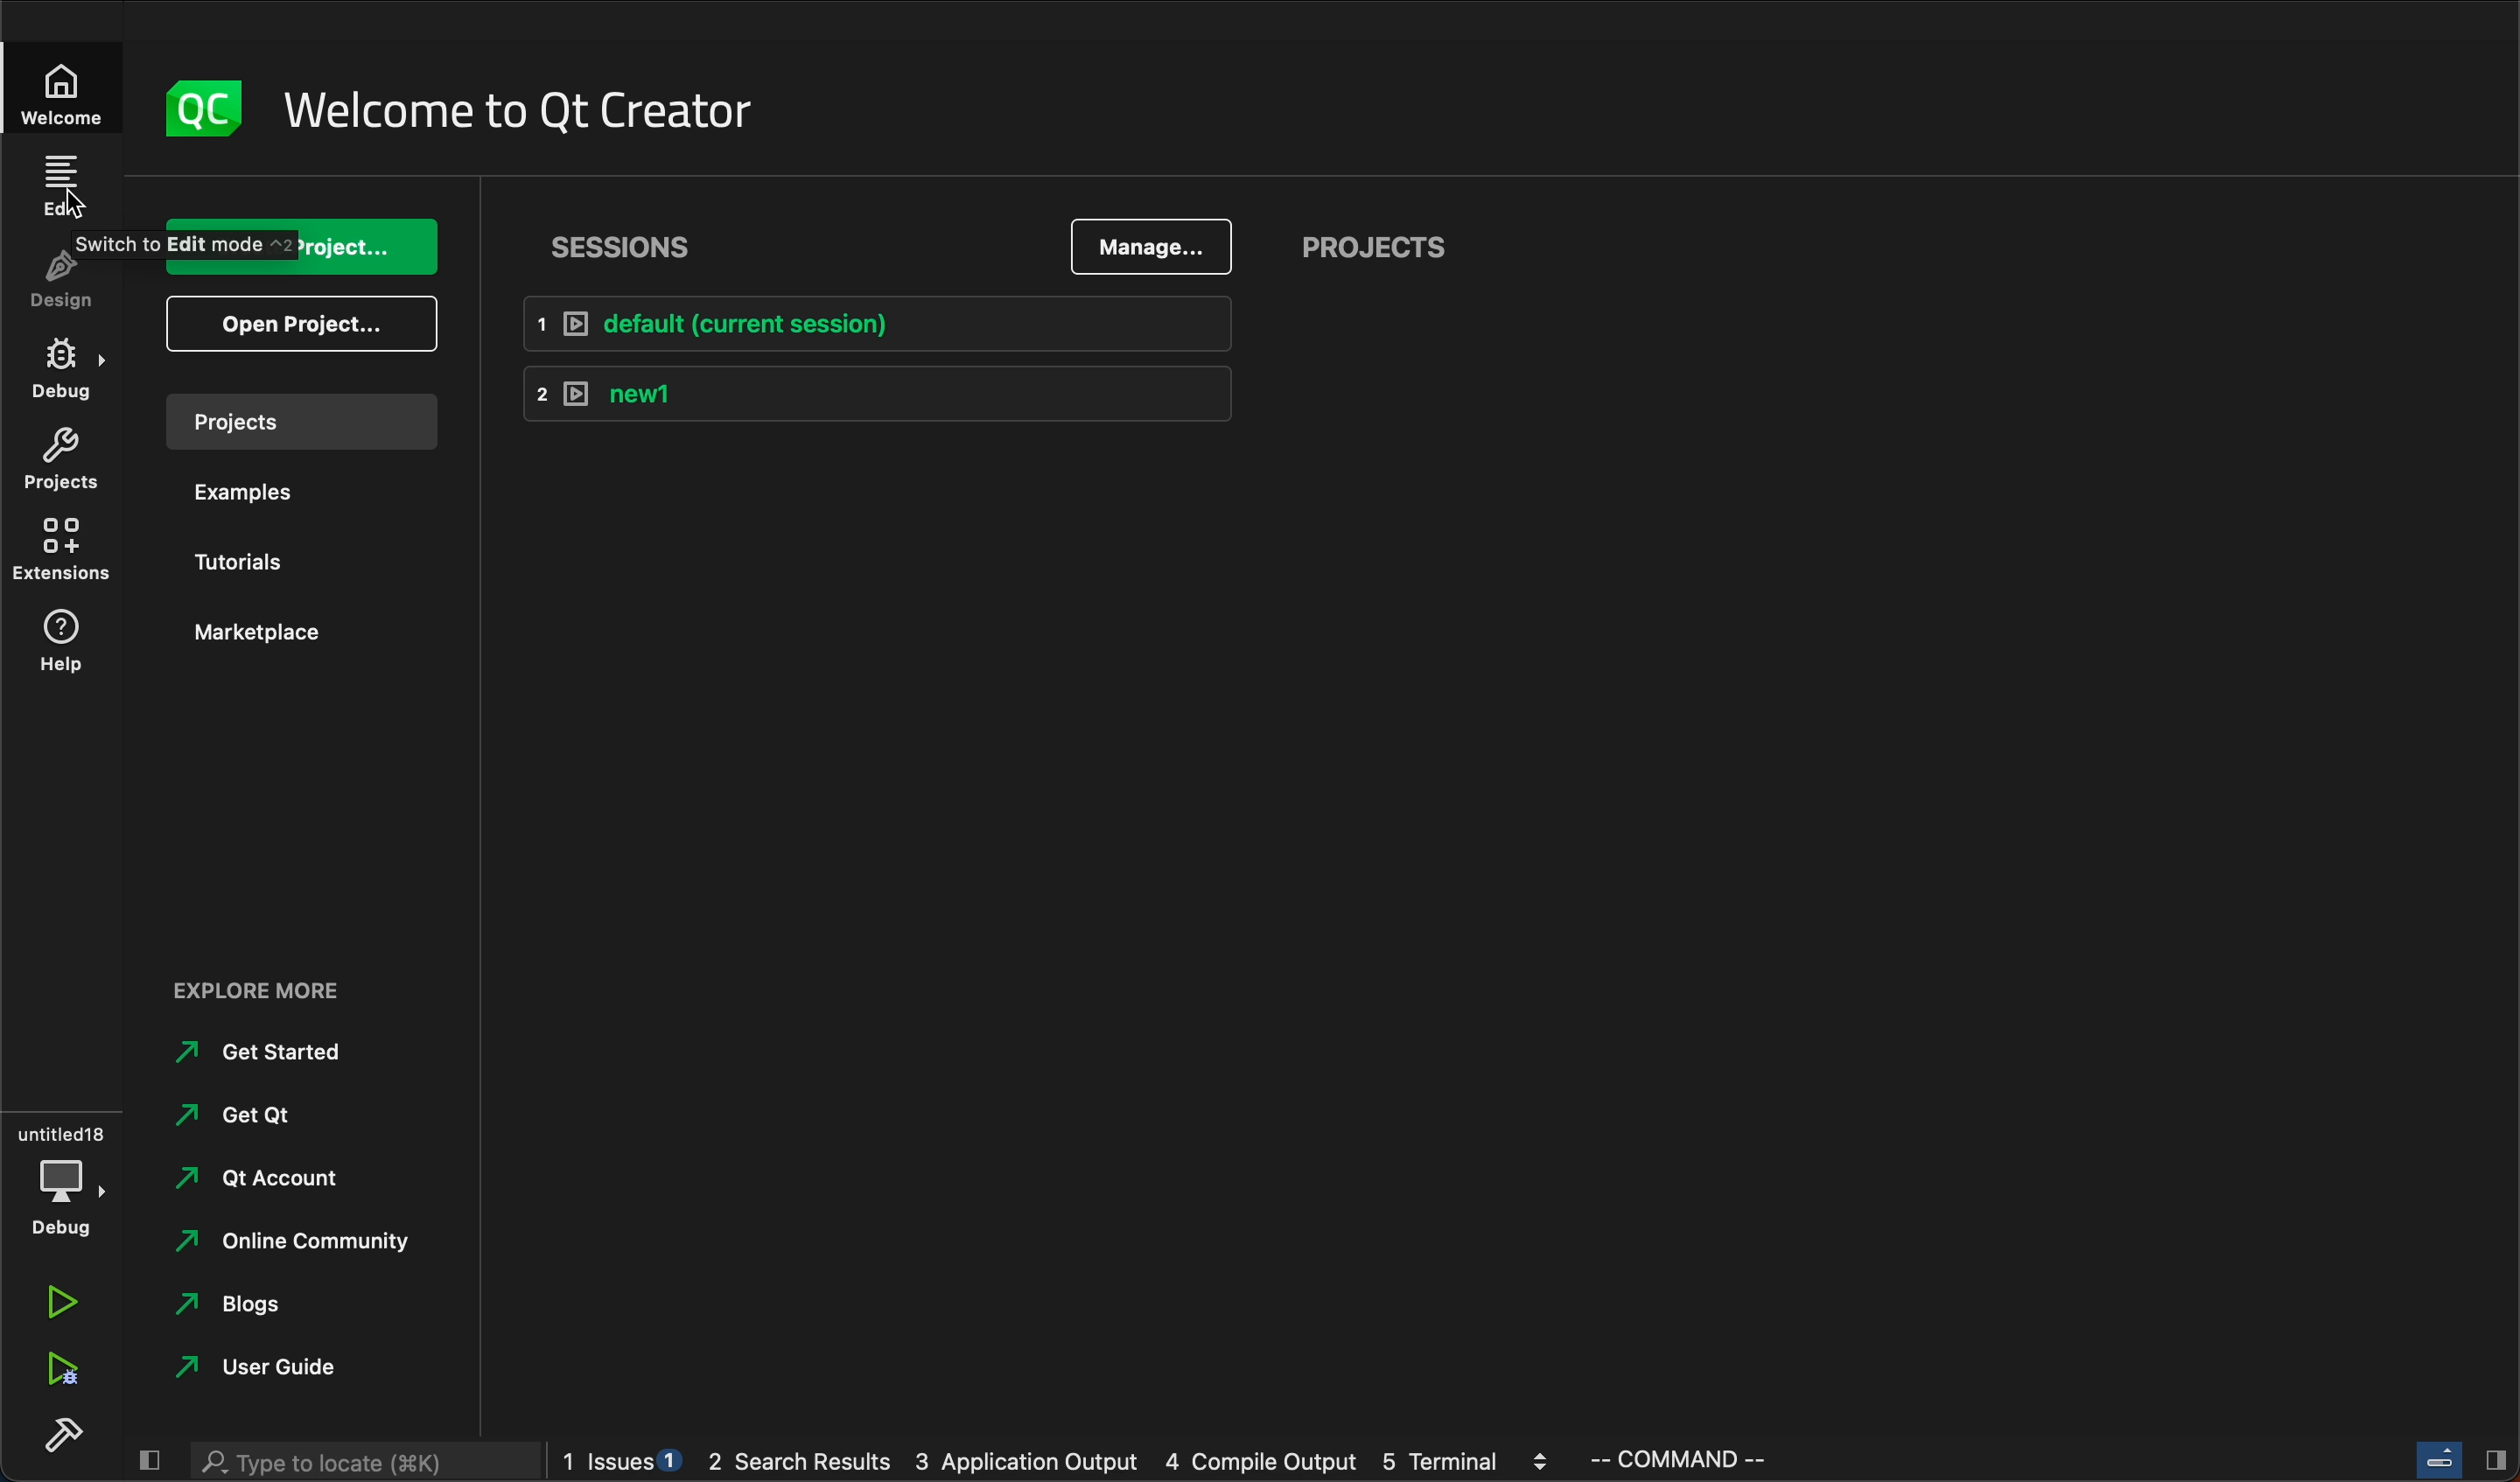 Image resolution: width=2520 pixels, height=1482 pixels. Describe the element at coordinates (62, 1431) in the screenshot. I see `build` at that location.